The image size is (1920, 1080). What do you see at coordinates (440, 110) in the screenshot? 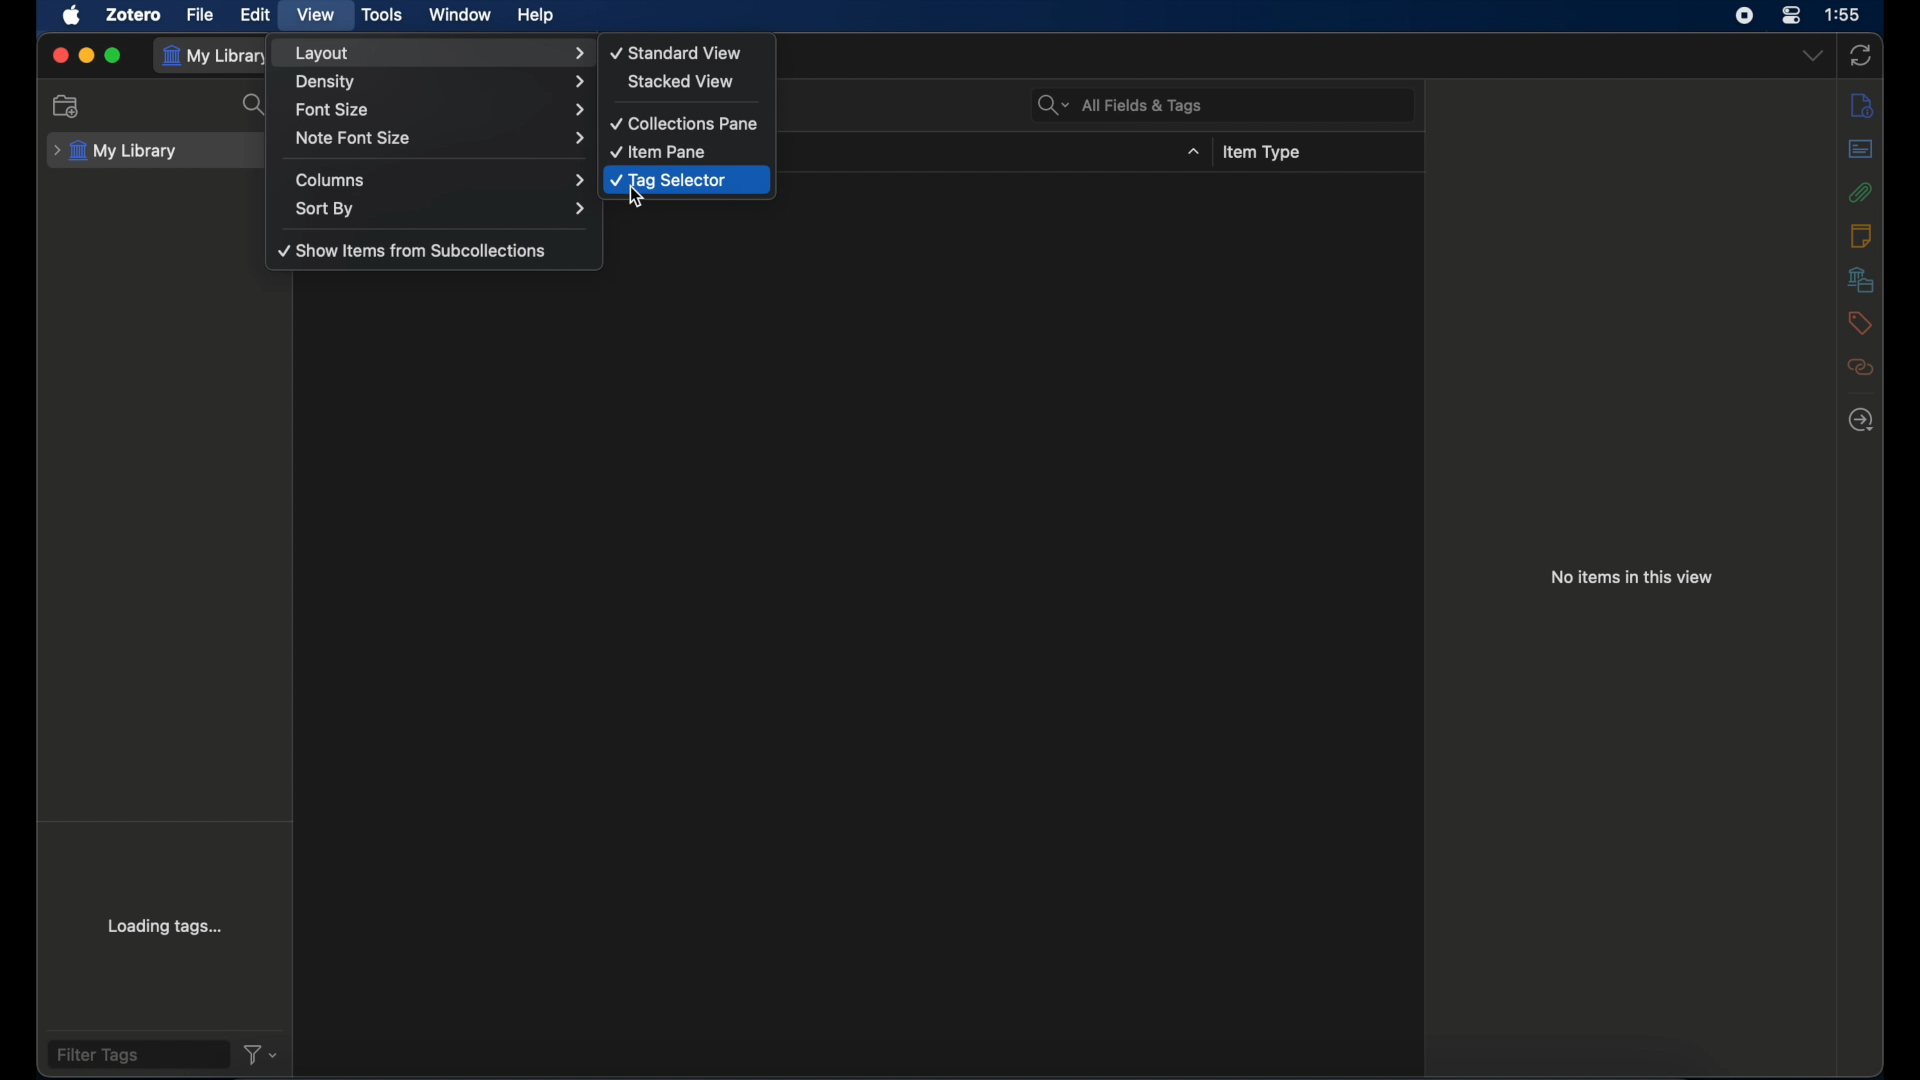
I see `font size` at bounding box center [440, 110].